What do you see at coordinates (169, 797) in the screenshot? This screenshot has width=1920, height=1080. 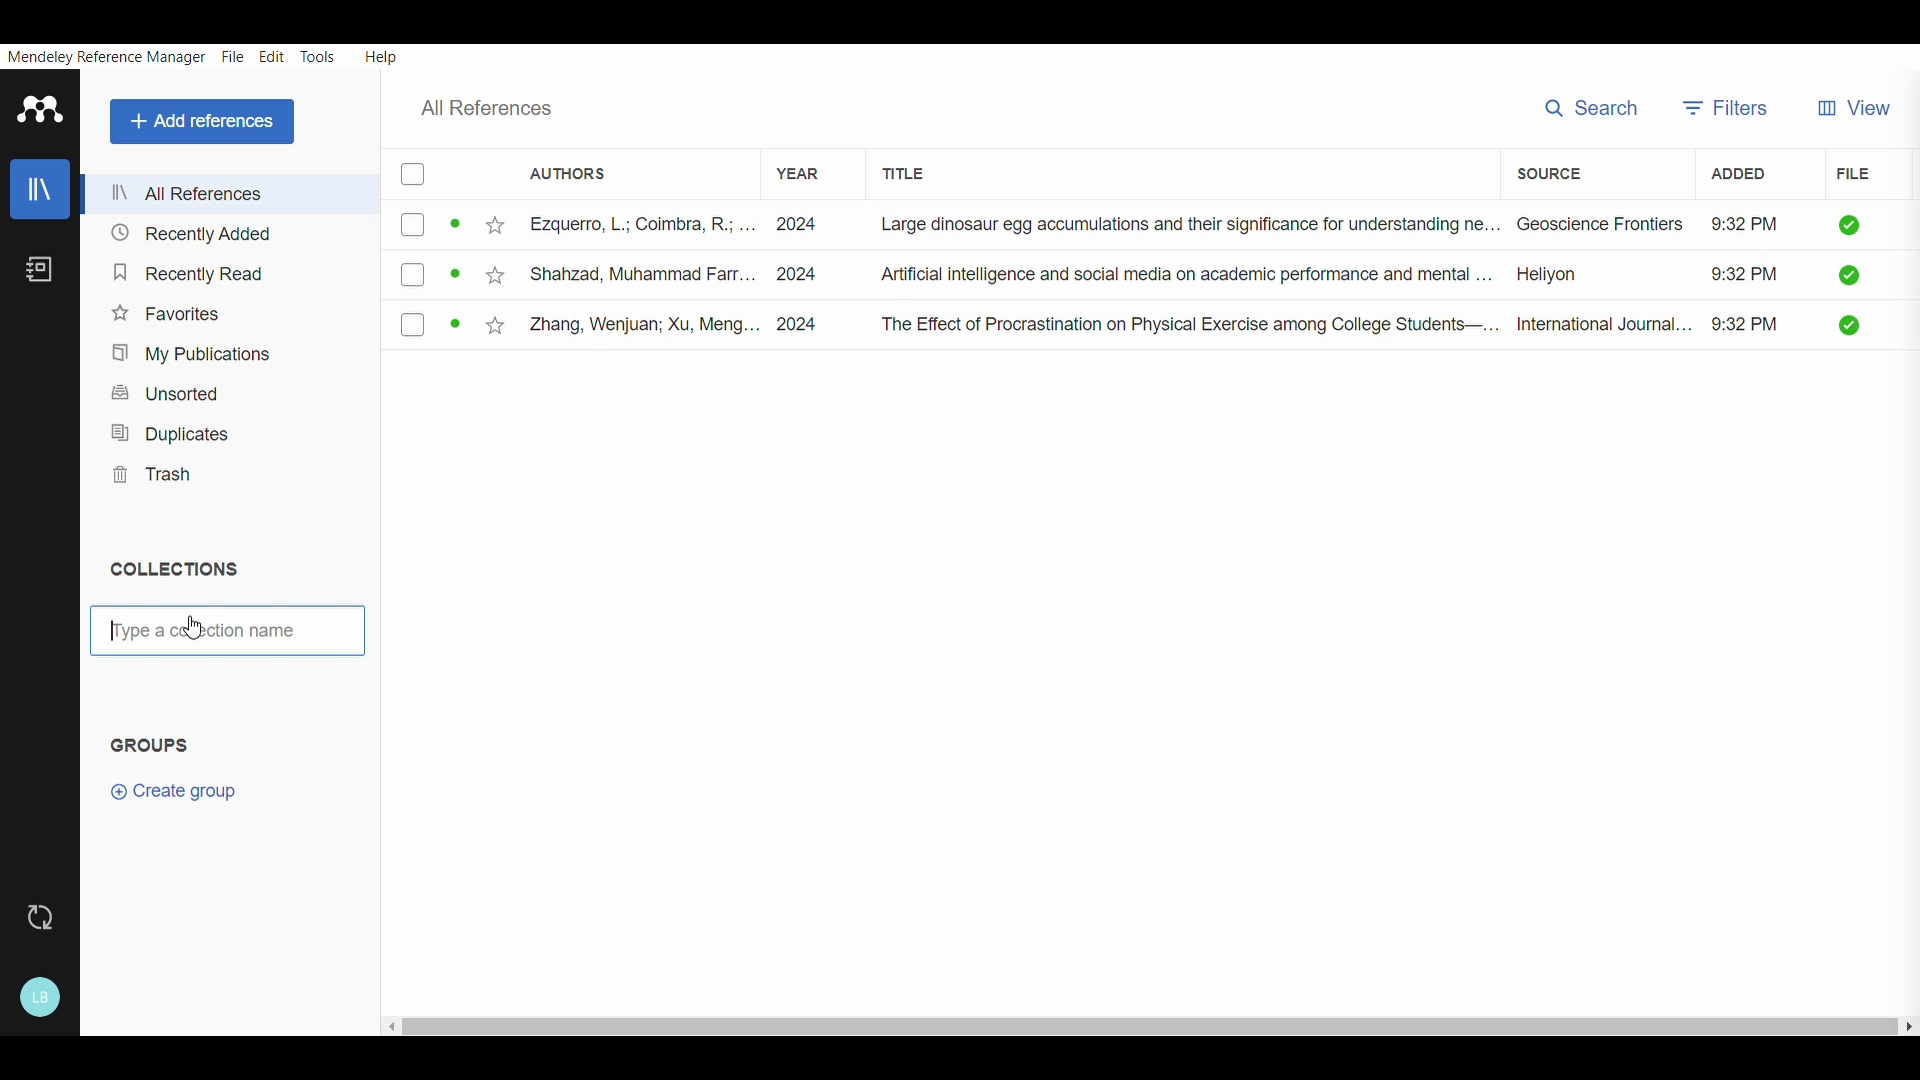 I see `Create group` at bounding box center [169, 797].